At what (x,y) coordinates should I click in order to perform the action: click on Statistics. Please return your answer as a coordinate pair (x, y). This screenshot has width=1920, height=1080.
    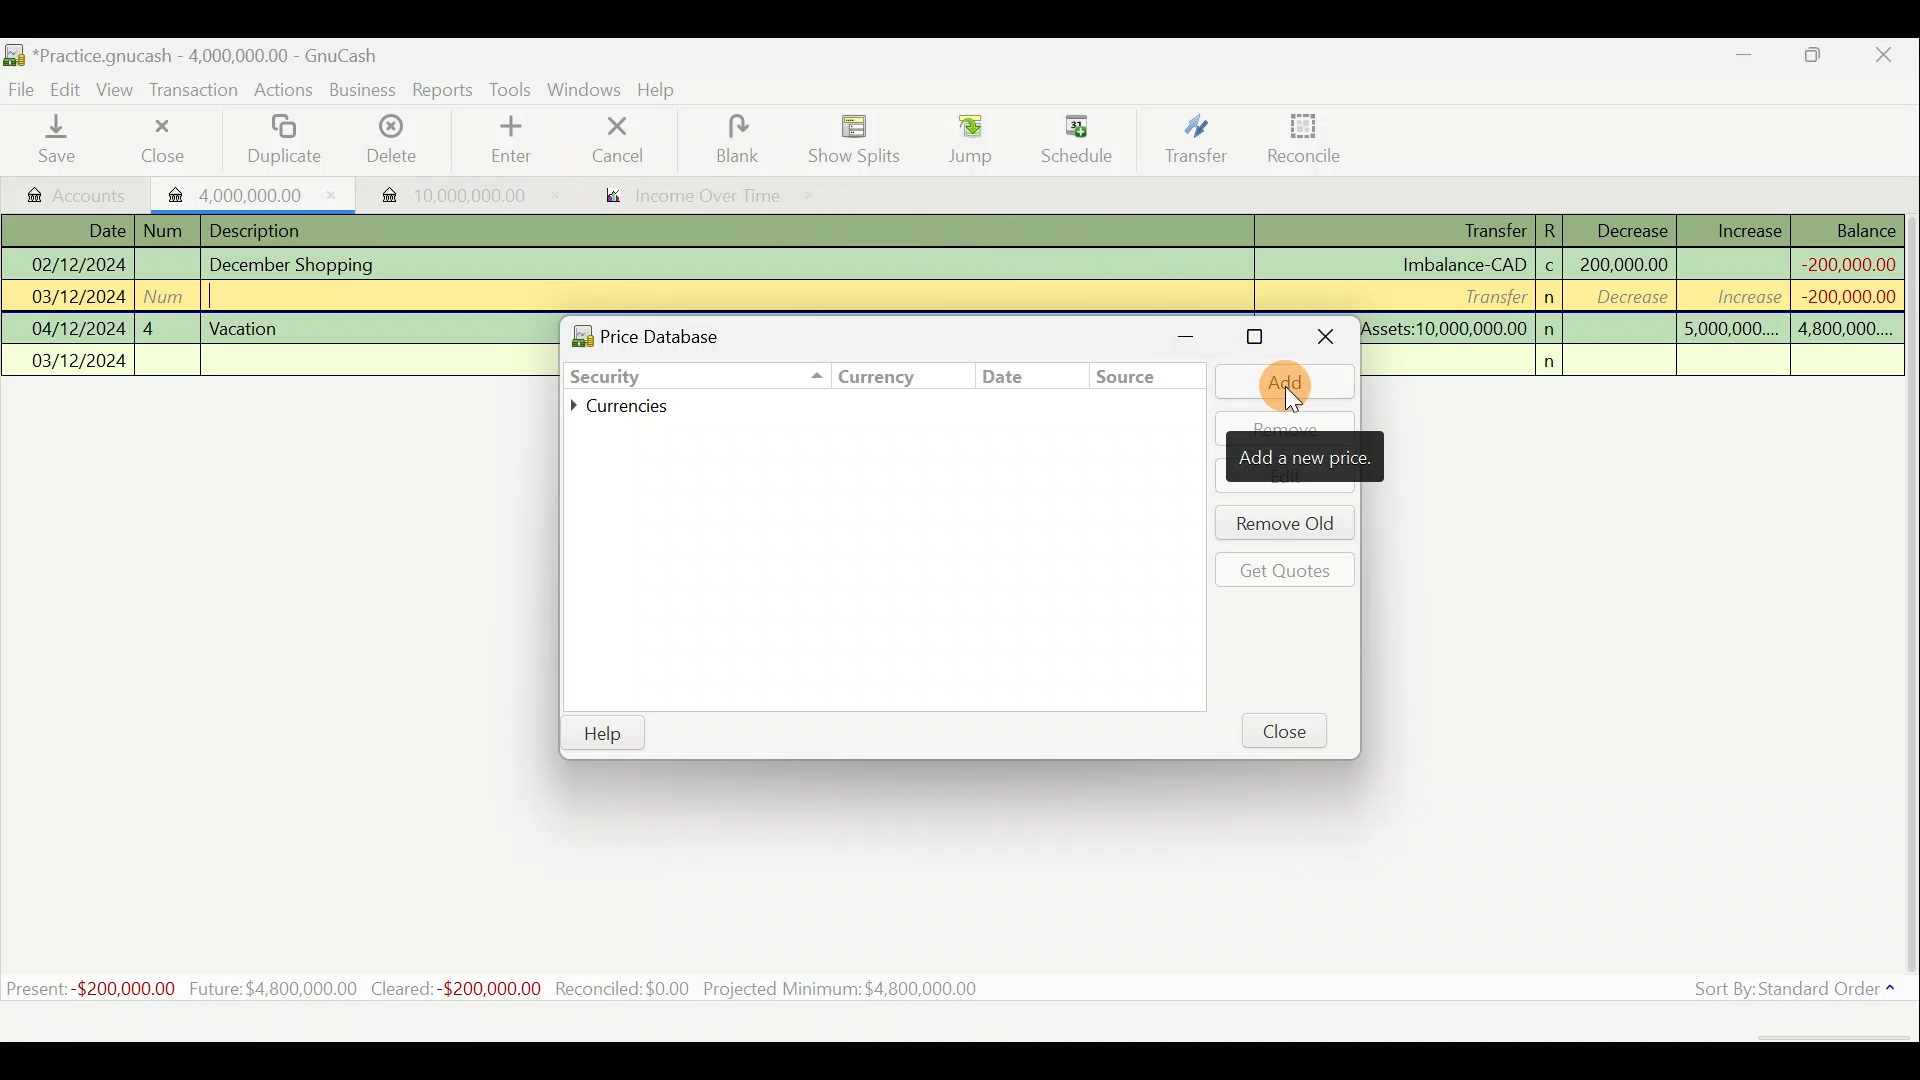
    Looking at the image, I should click on (526, 989).